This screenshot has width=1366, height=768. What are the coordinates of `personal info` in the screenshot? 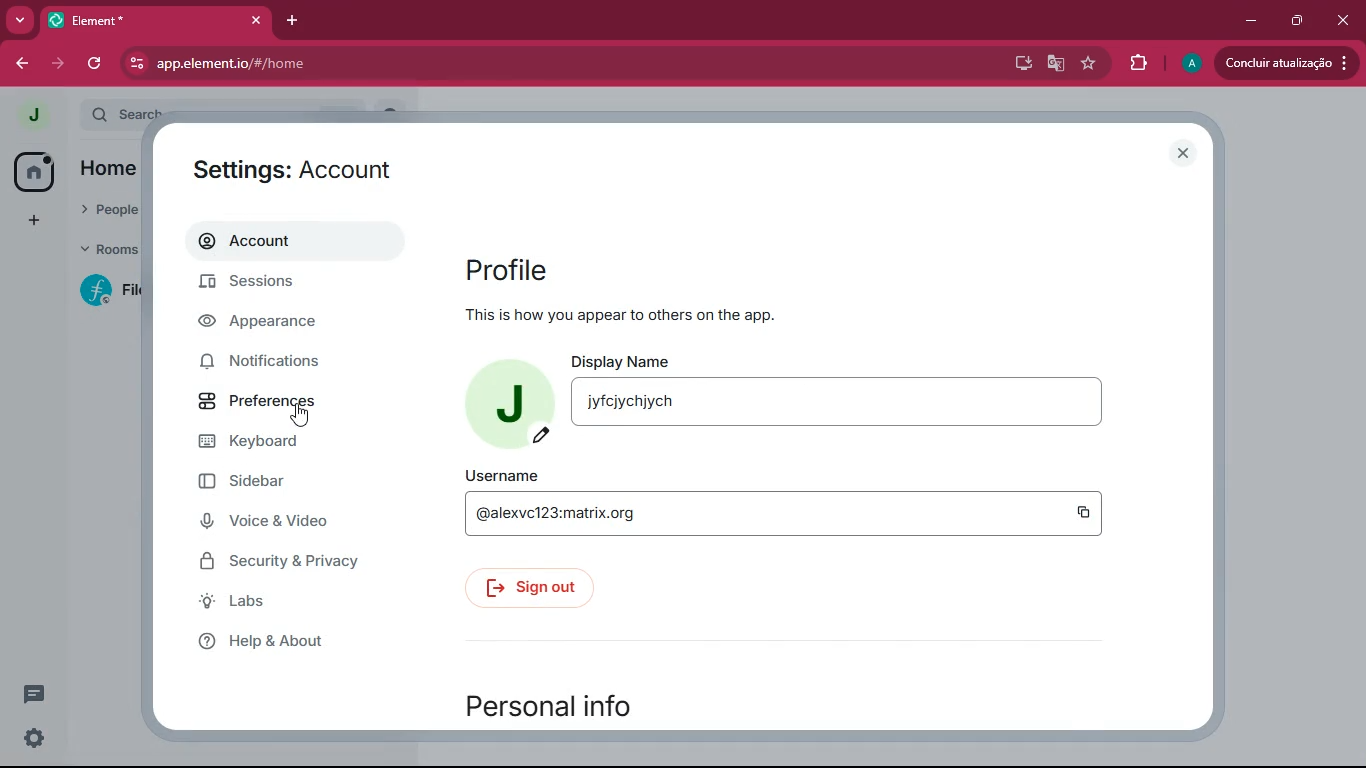 It's located at (587, 706).